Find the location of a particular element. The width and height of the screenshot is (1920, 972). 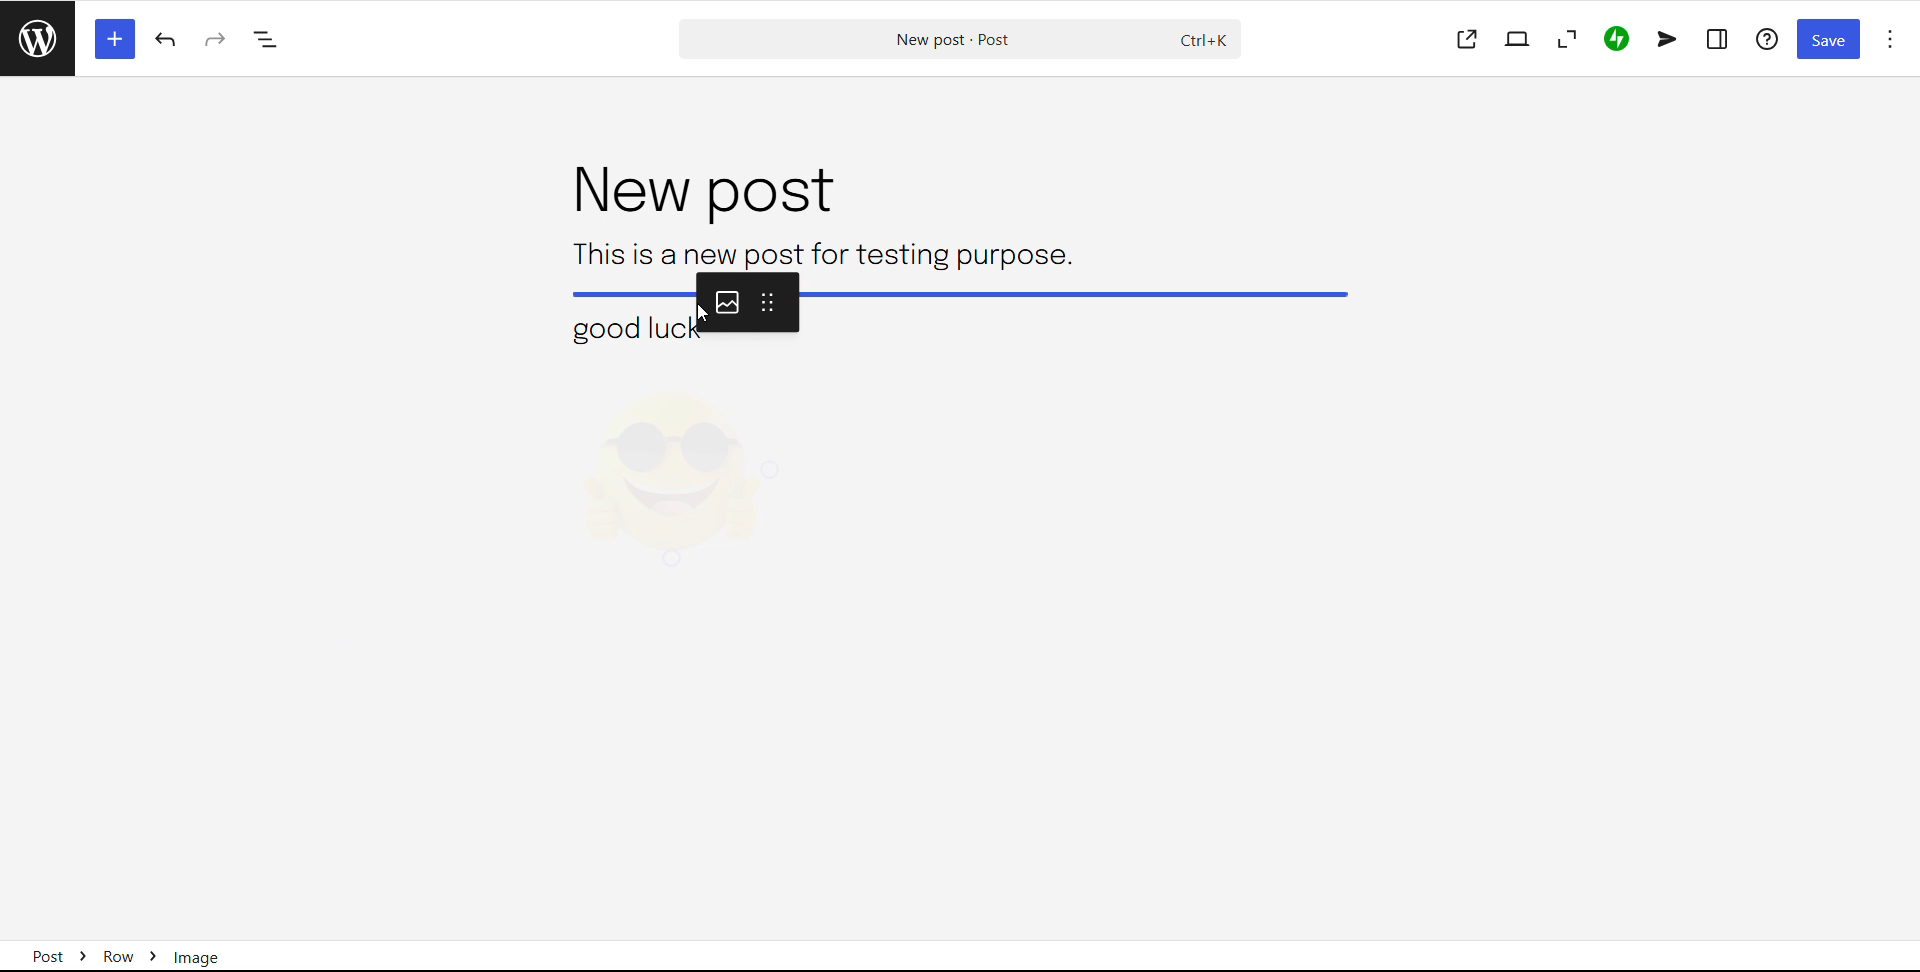

block inserter is located at coordinates (113, 38).